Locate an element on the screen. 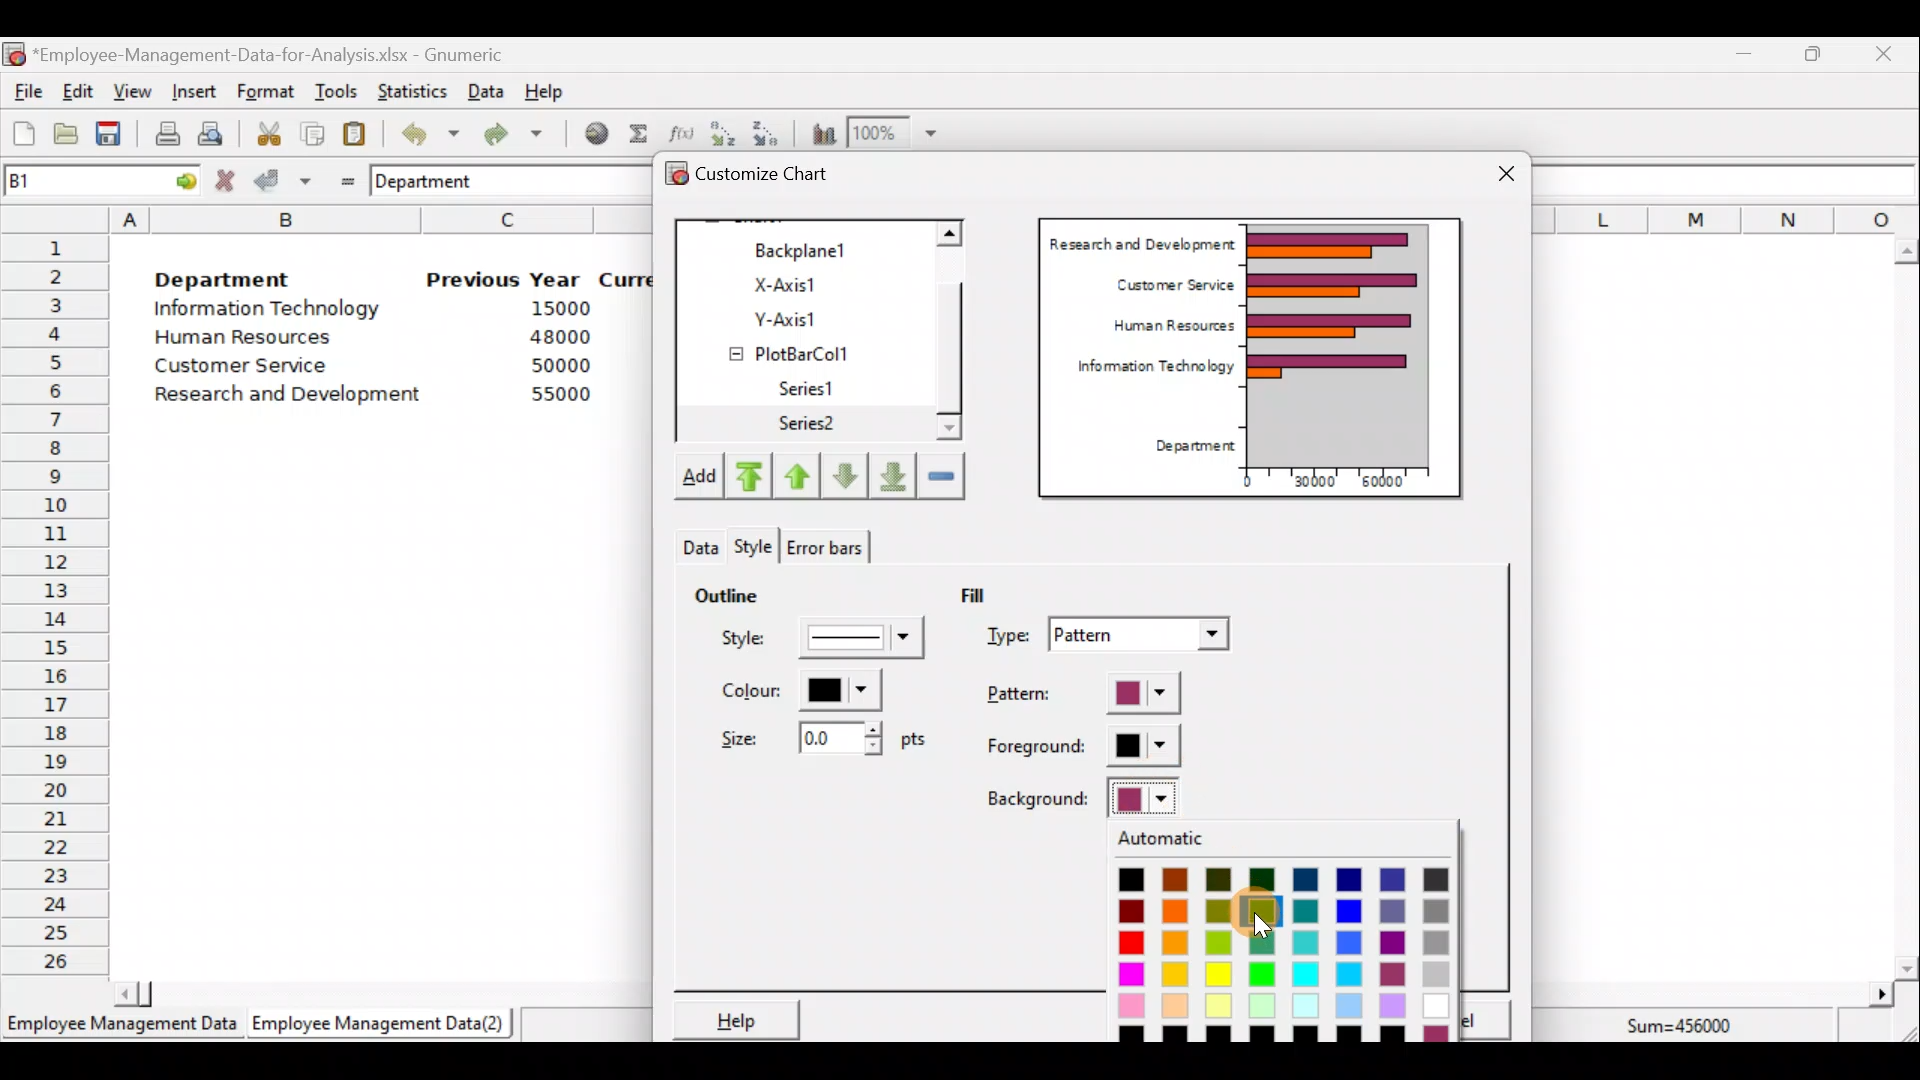  Create a new workbook is located at coordinates (24, 133).